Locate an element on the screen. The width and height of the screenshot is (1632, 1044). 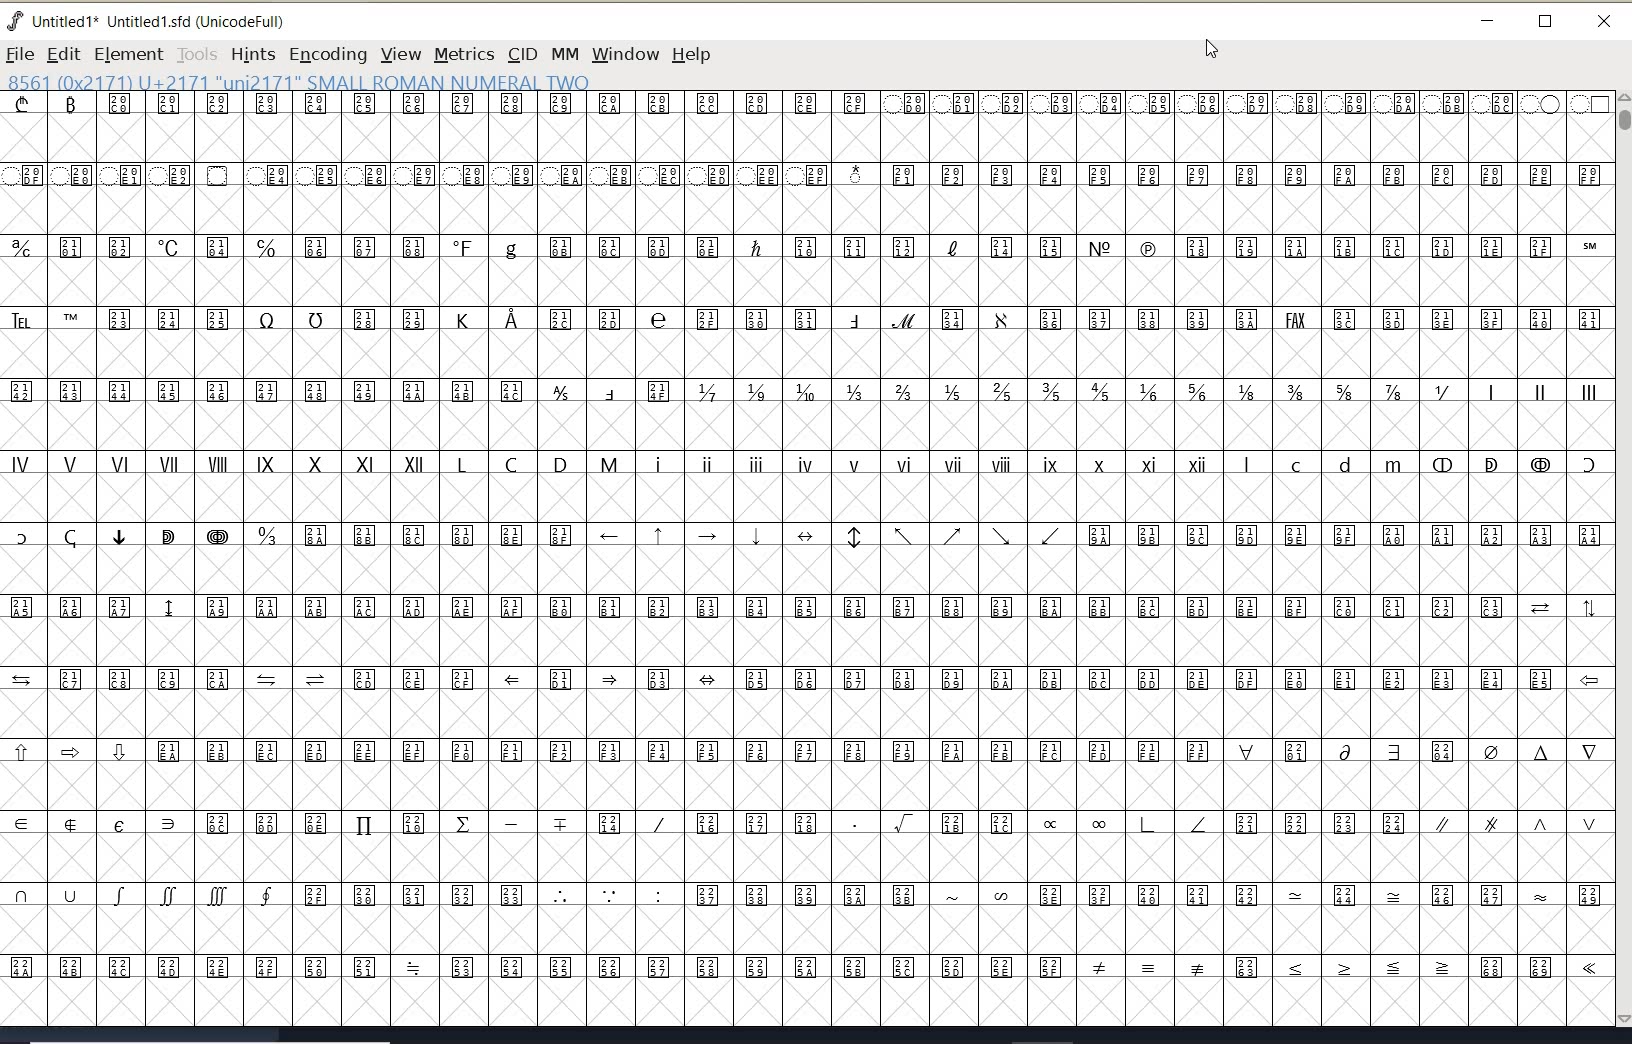
fontforge logo is located at coordinates (16, 21).